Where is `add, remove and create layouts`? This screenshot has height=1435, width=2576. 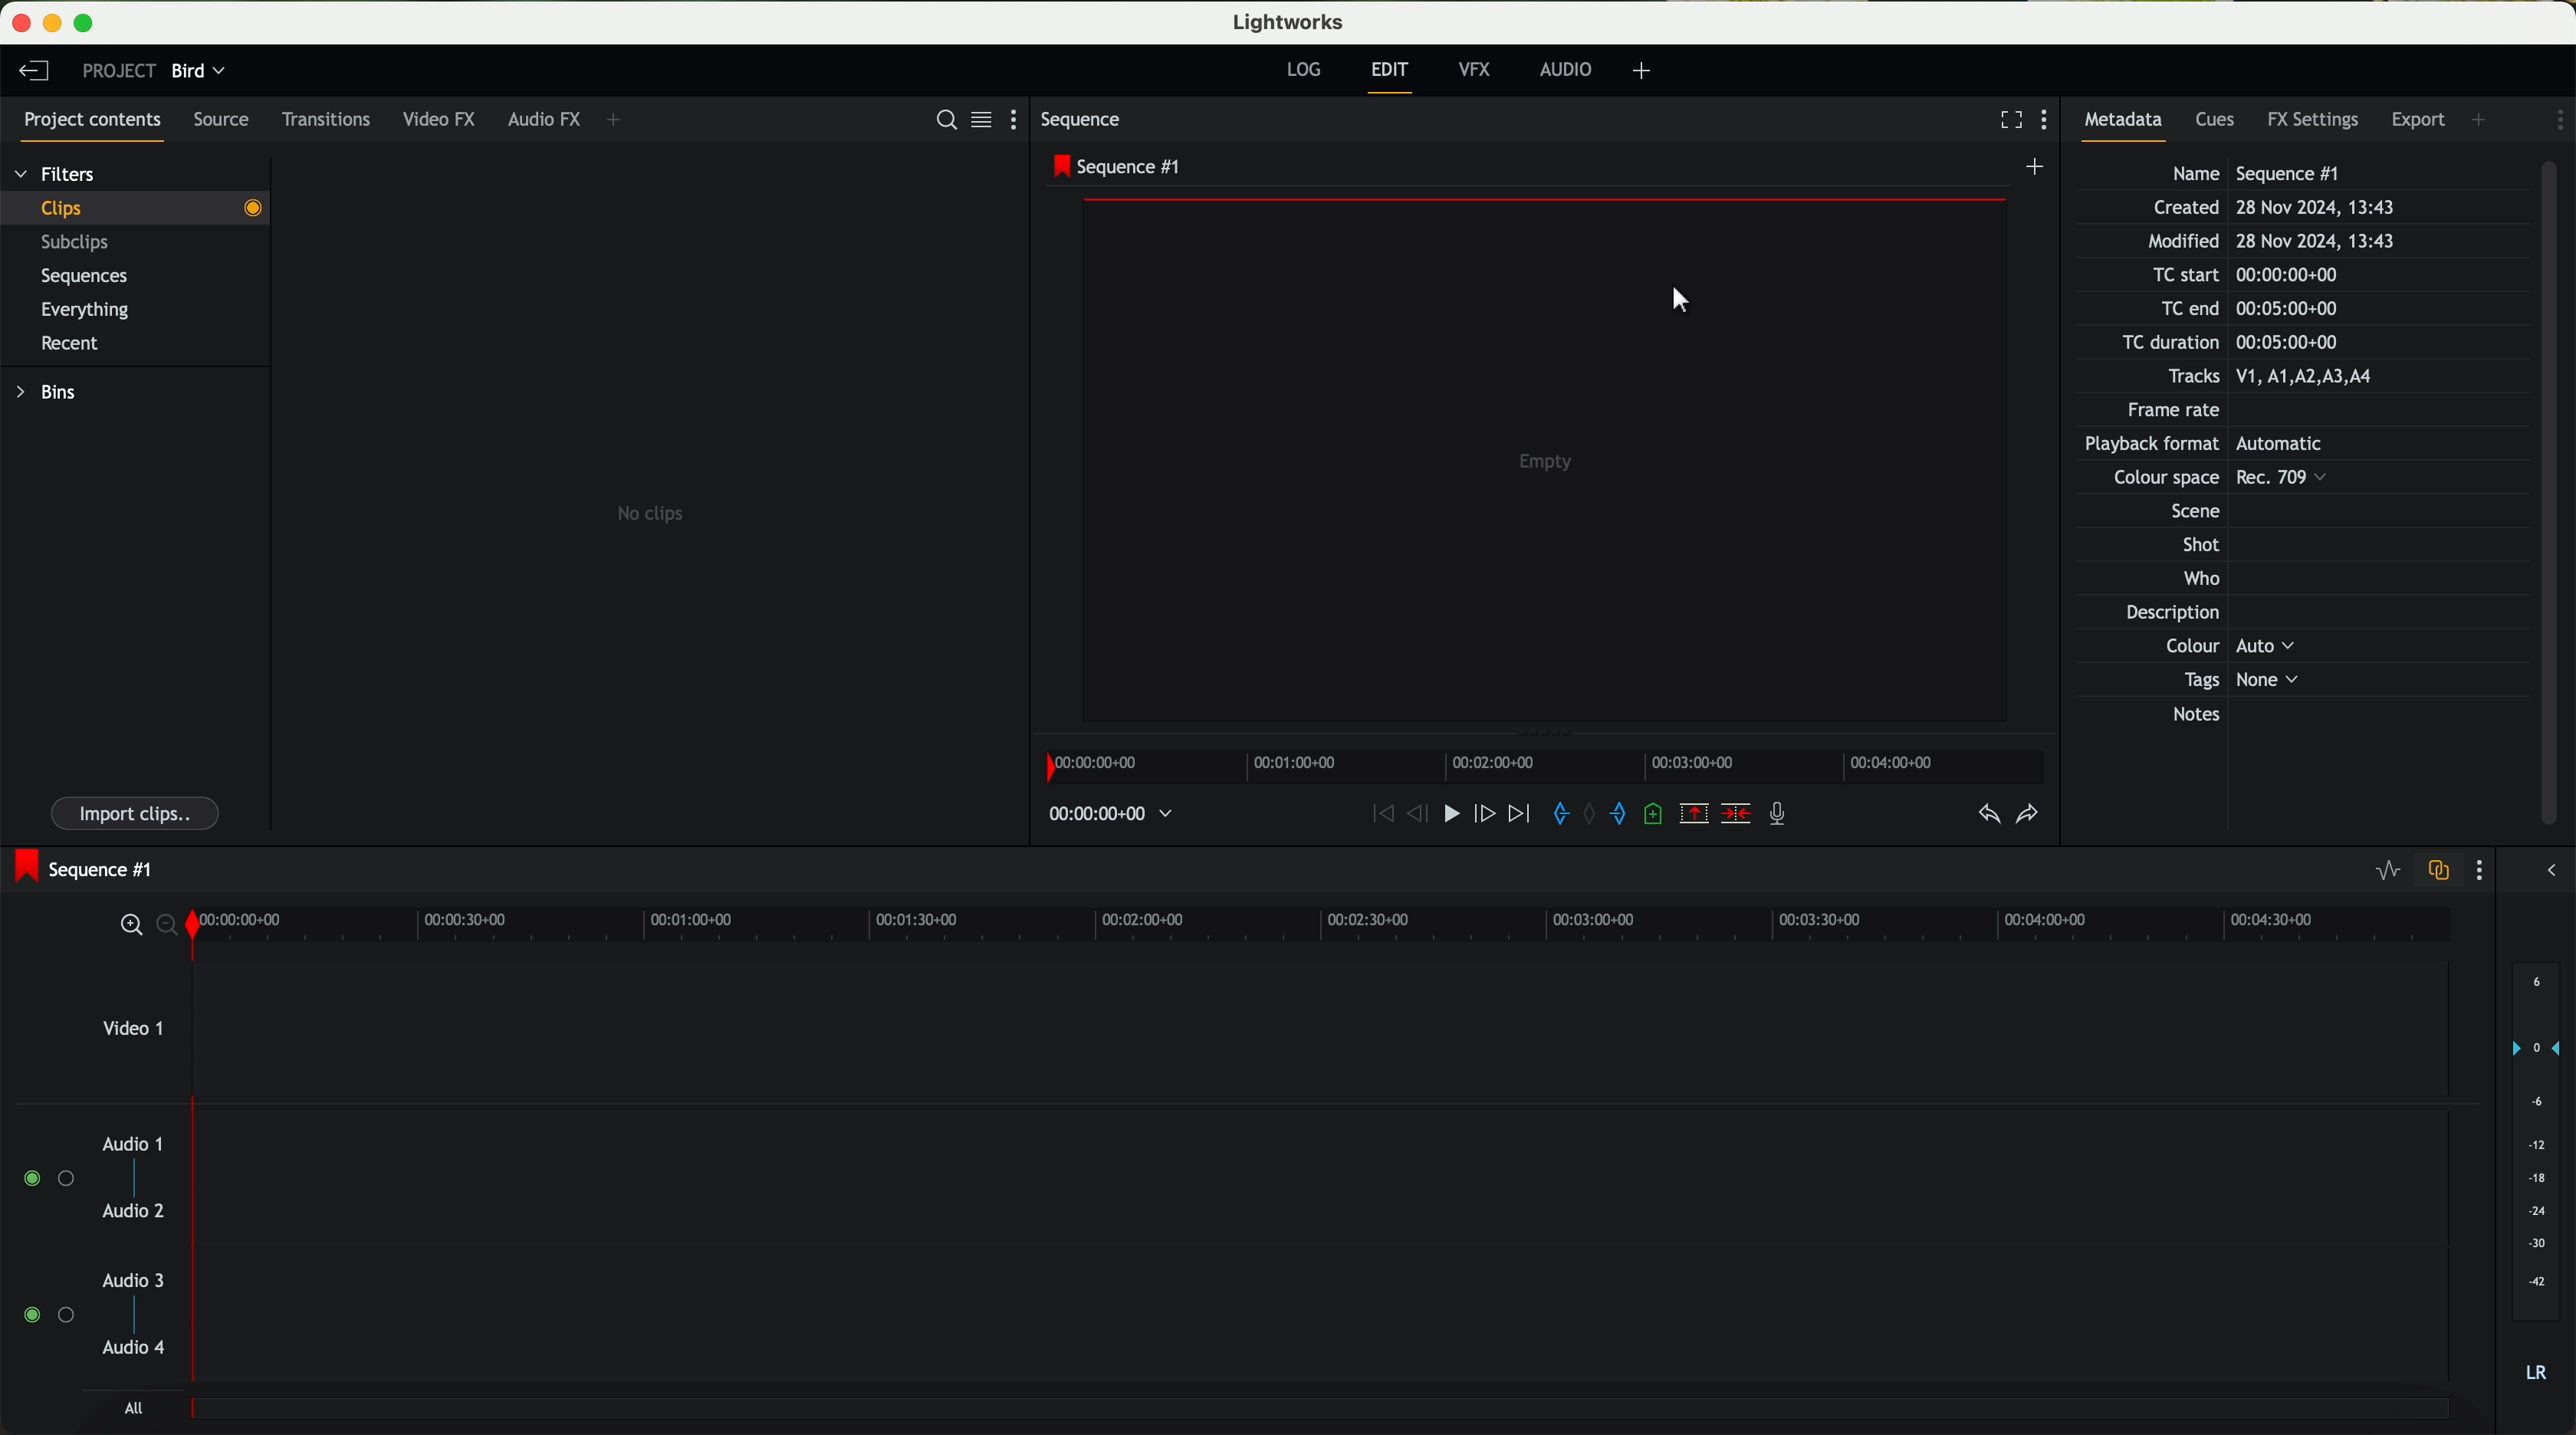 add, remove and create layouts is located at coordinates (1642, 72).